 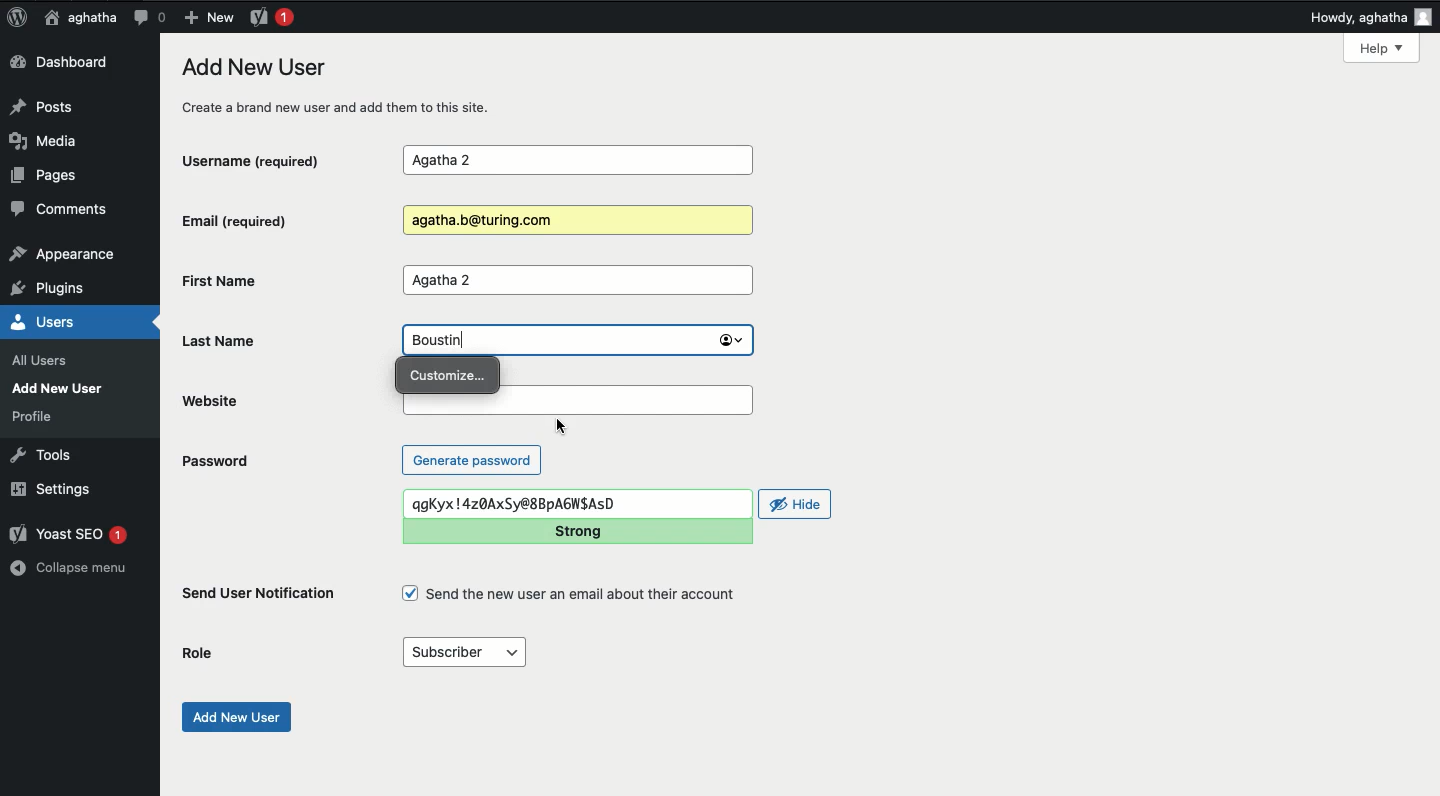 I want to click on Strong, so click(x=575, y=534).